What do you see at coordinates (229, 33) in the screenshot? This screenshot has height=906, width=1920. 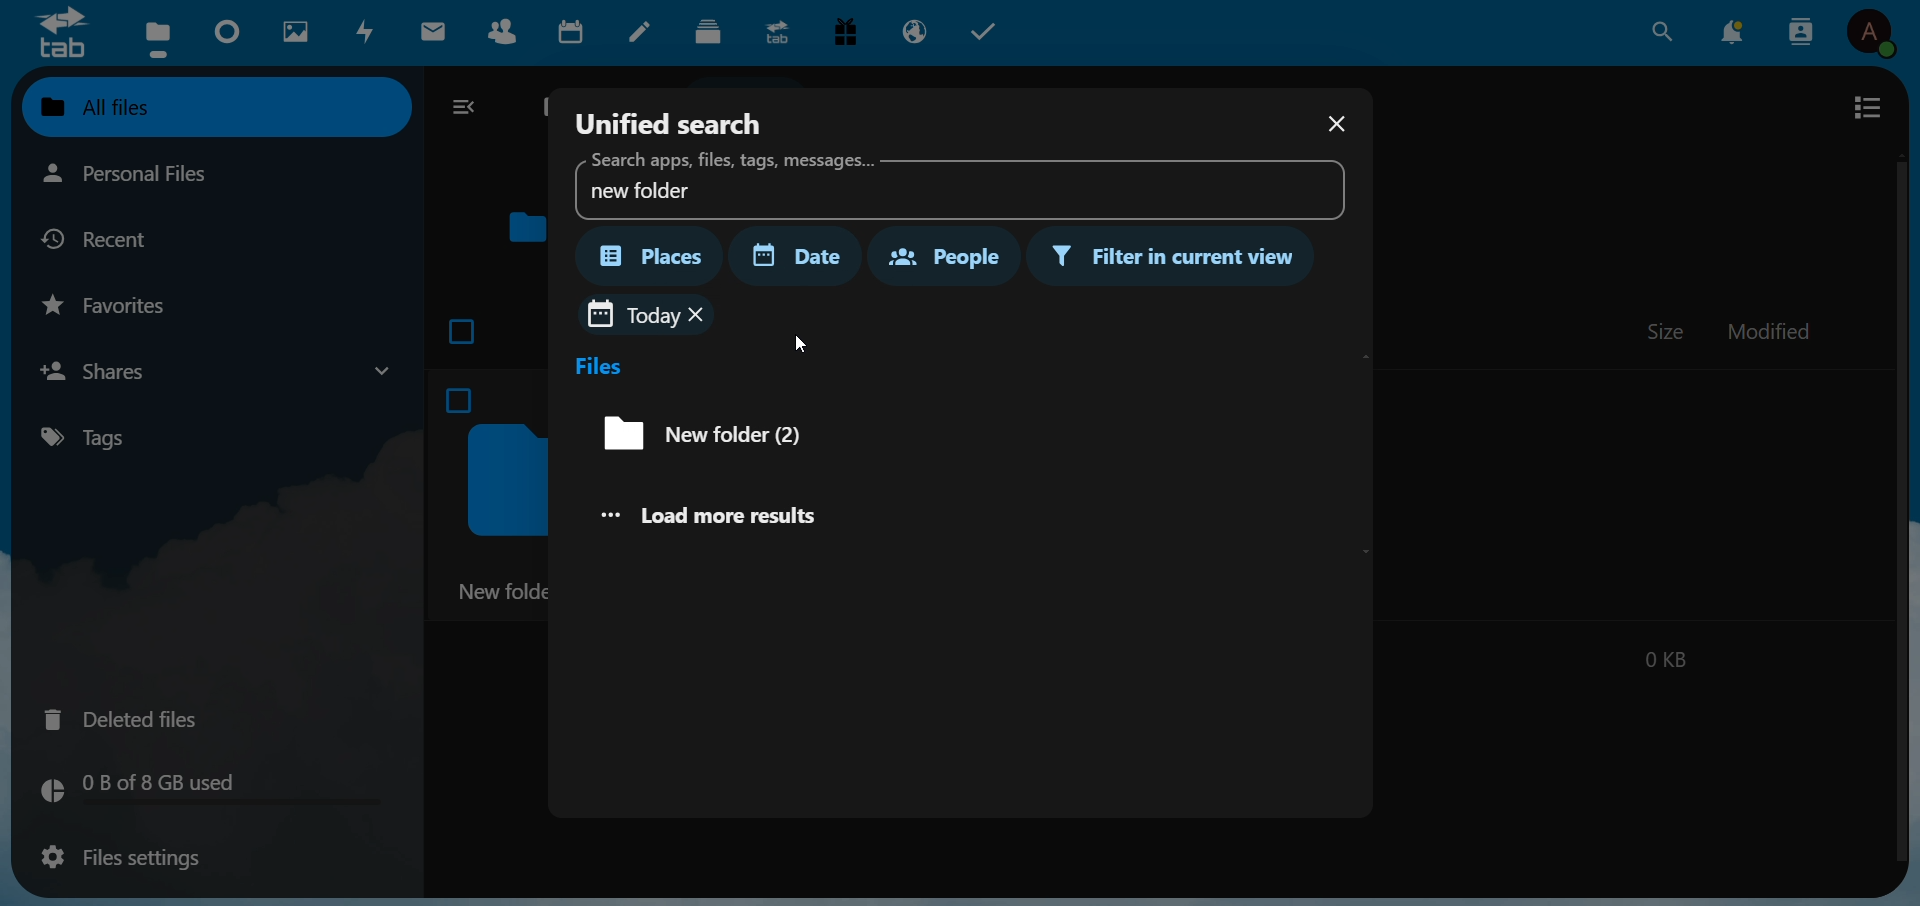 I see `dashboard` at bounding box center [229, 33].